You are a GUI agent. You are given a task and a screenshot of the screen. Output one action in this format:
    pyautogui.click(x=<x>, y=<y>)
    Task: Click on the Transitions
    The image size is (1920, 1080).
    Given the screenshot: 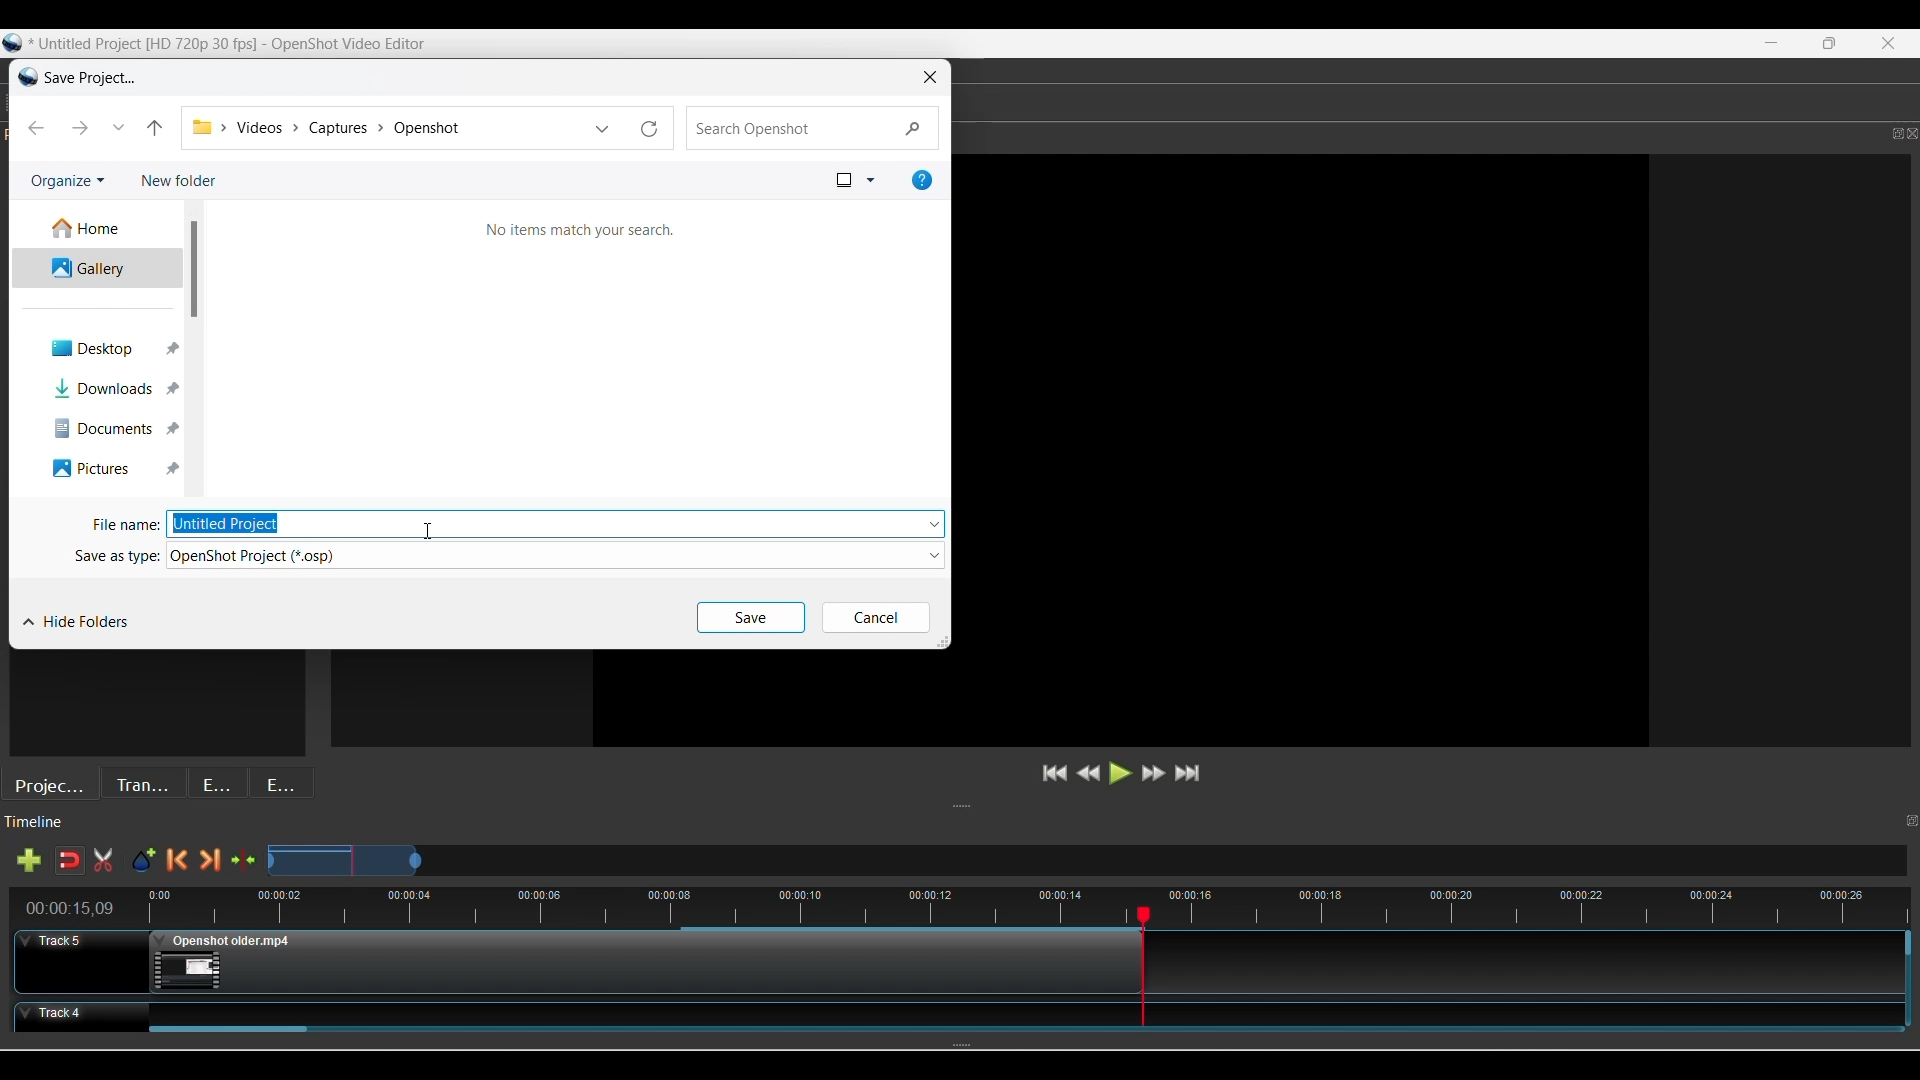 What is the action you would take?
    pyautogui.click(x=143, y=783)
    